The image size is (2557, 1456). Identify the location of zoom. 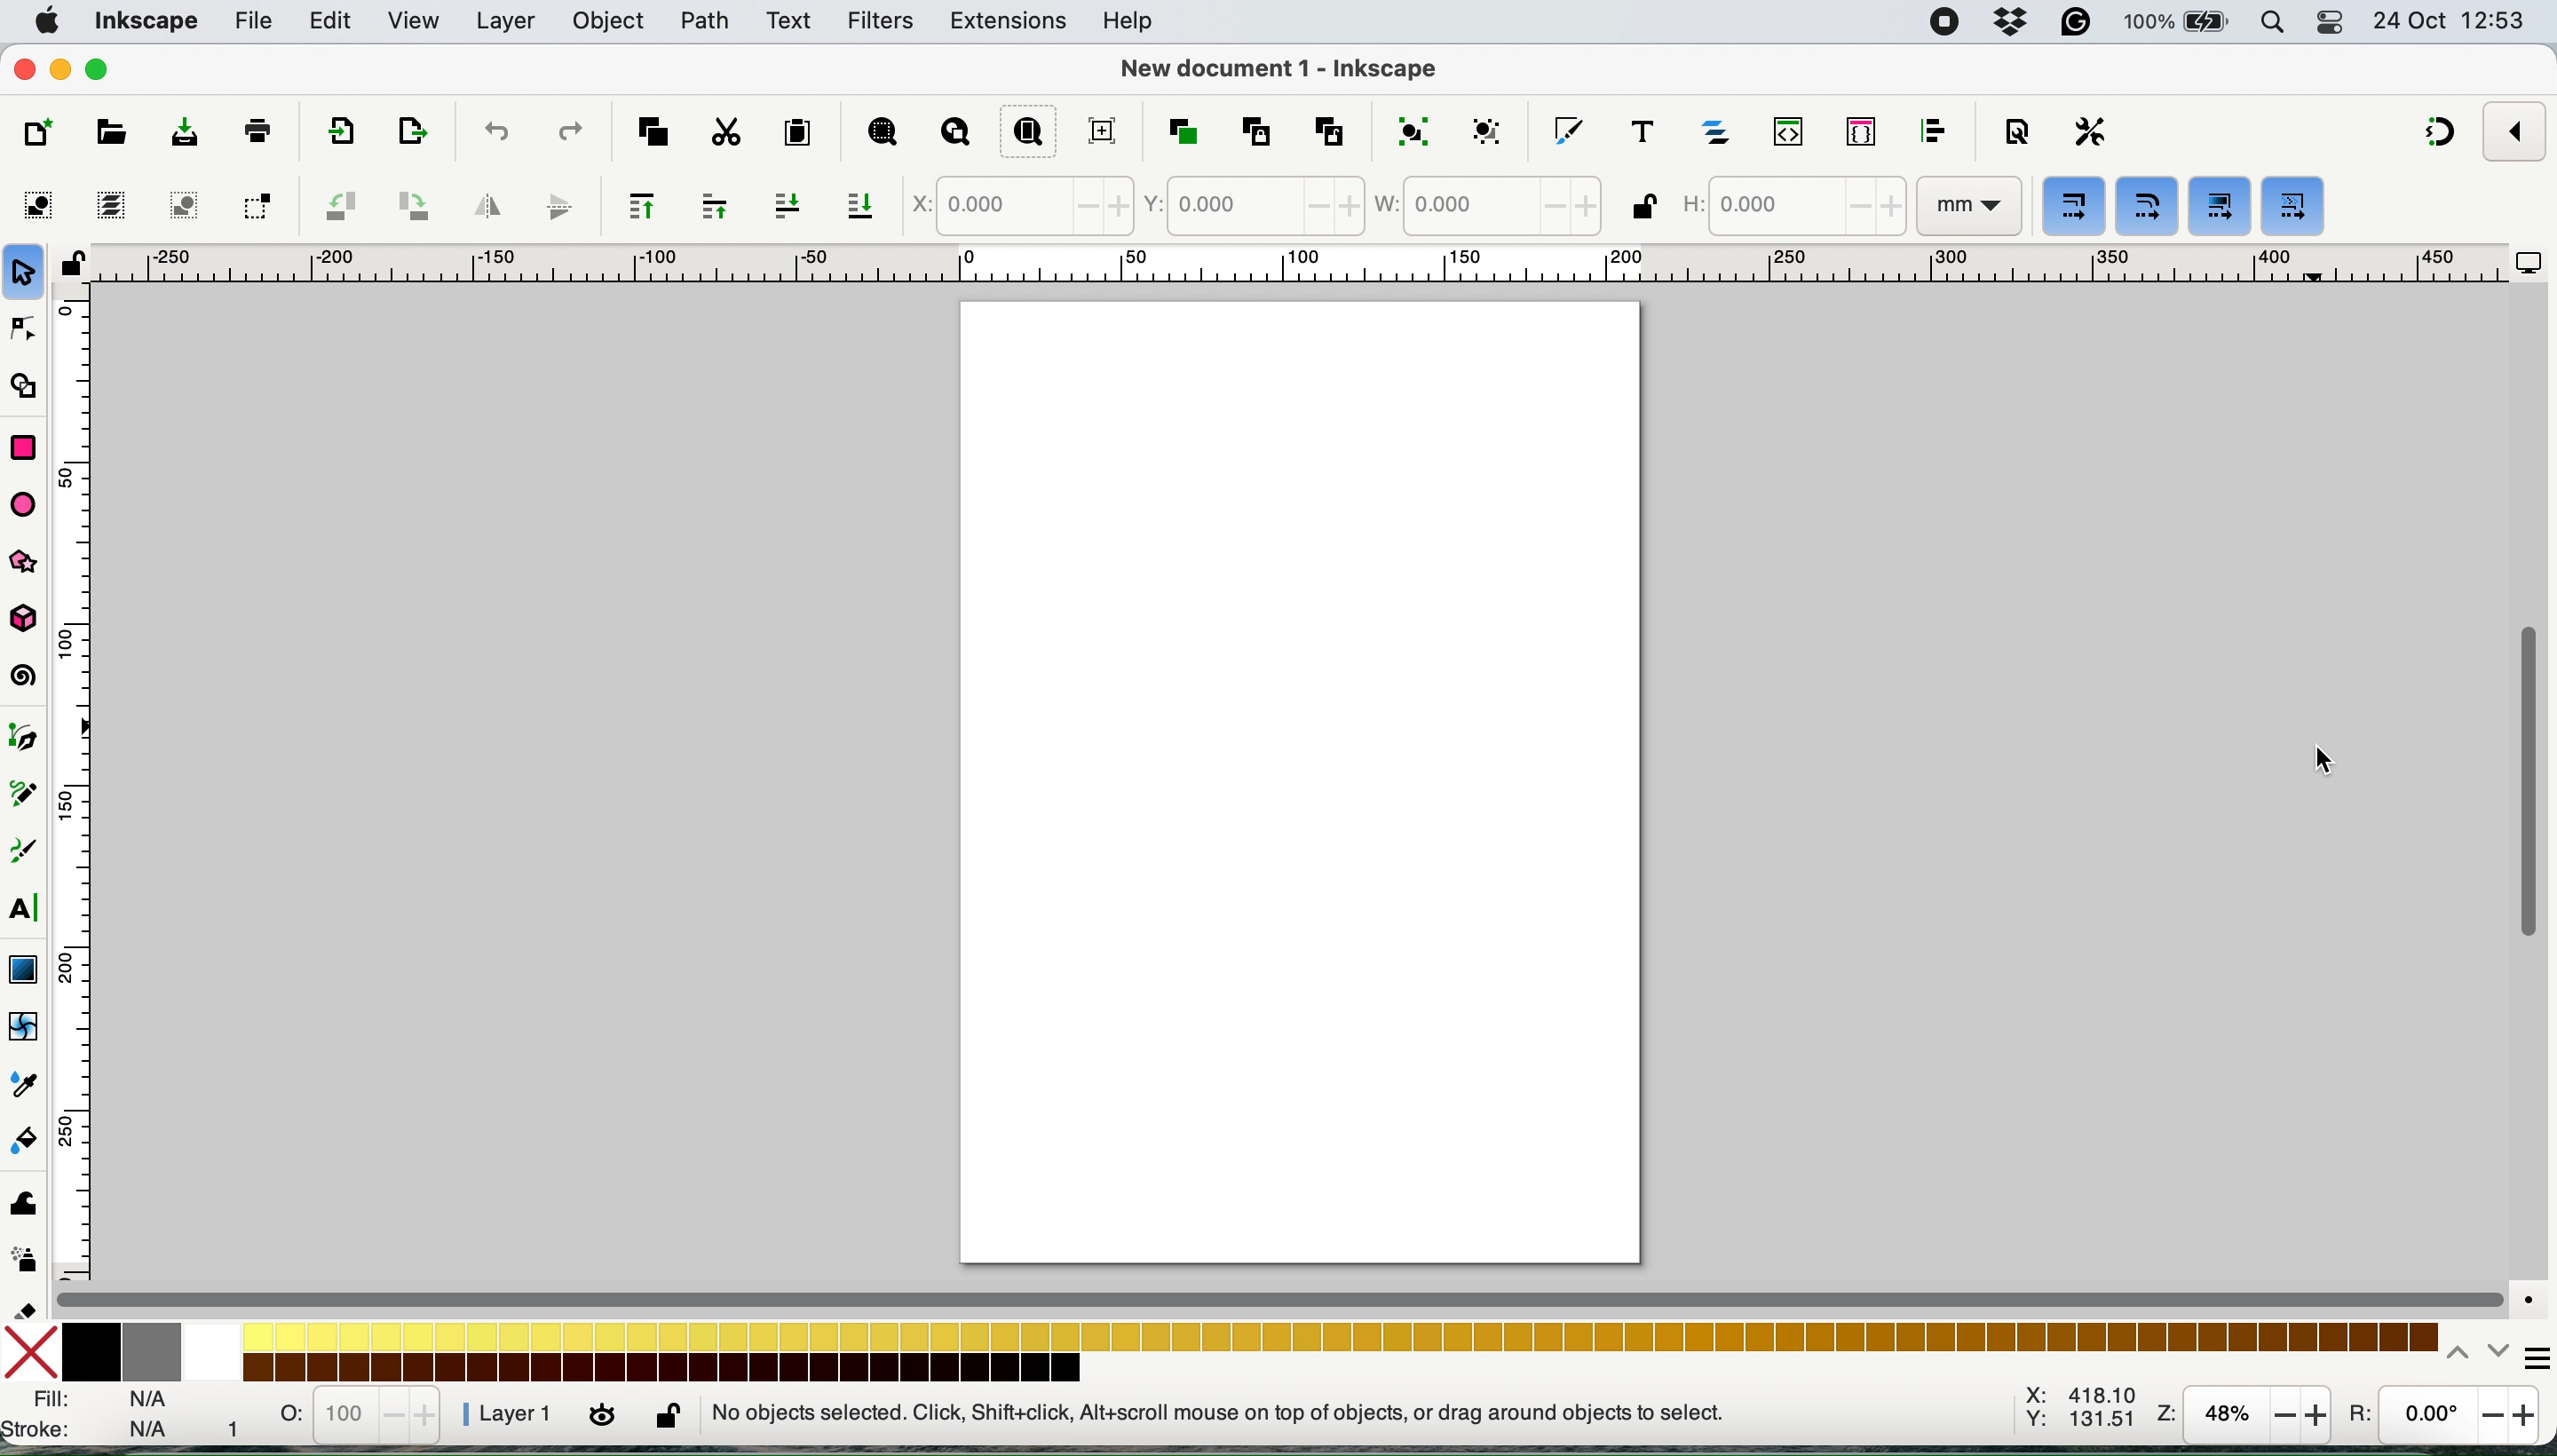
(2247, 1413).